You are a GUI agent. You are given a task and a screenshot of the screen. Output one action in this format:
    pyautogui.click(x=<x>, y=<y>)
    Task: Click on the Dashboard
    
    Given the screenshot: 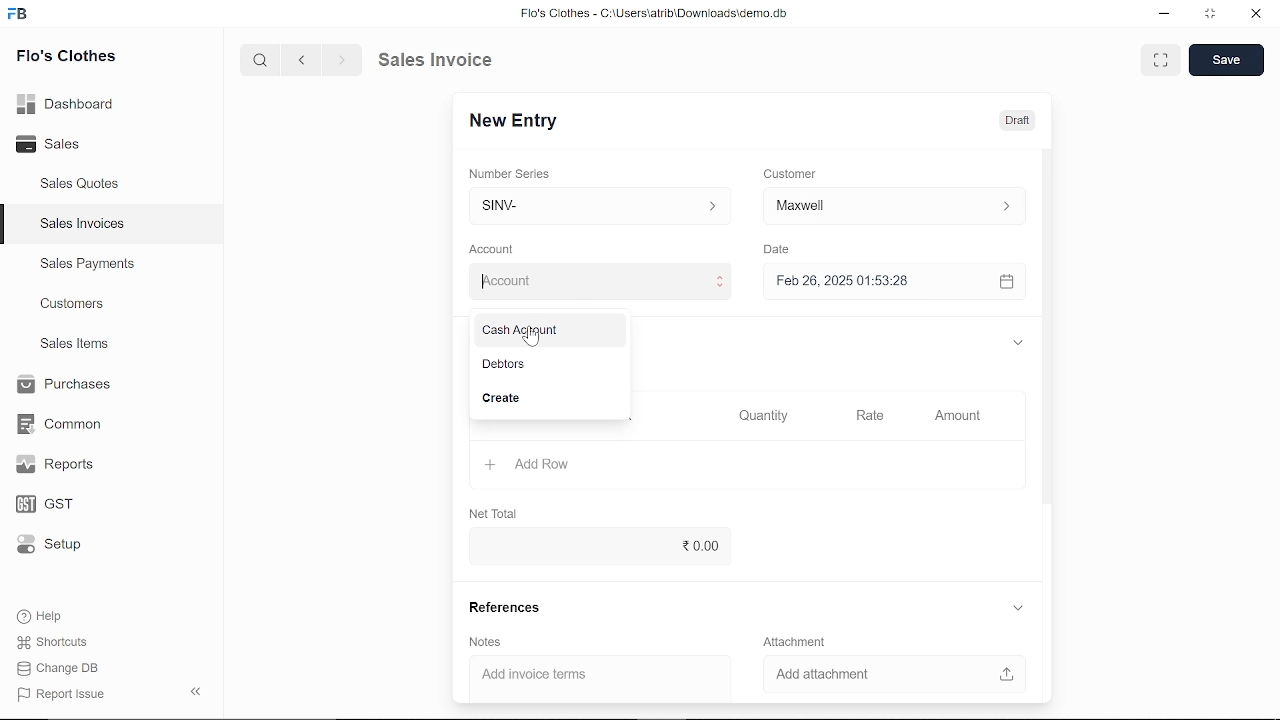 What is the action you would take?
    pyautogui.click(x=70, y=103)
    